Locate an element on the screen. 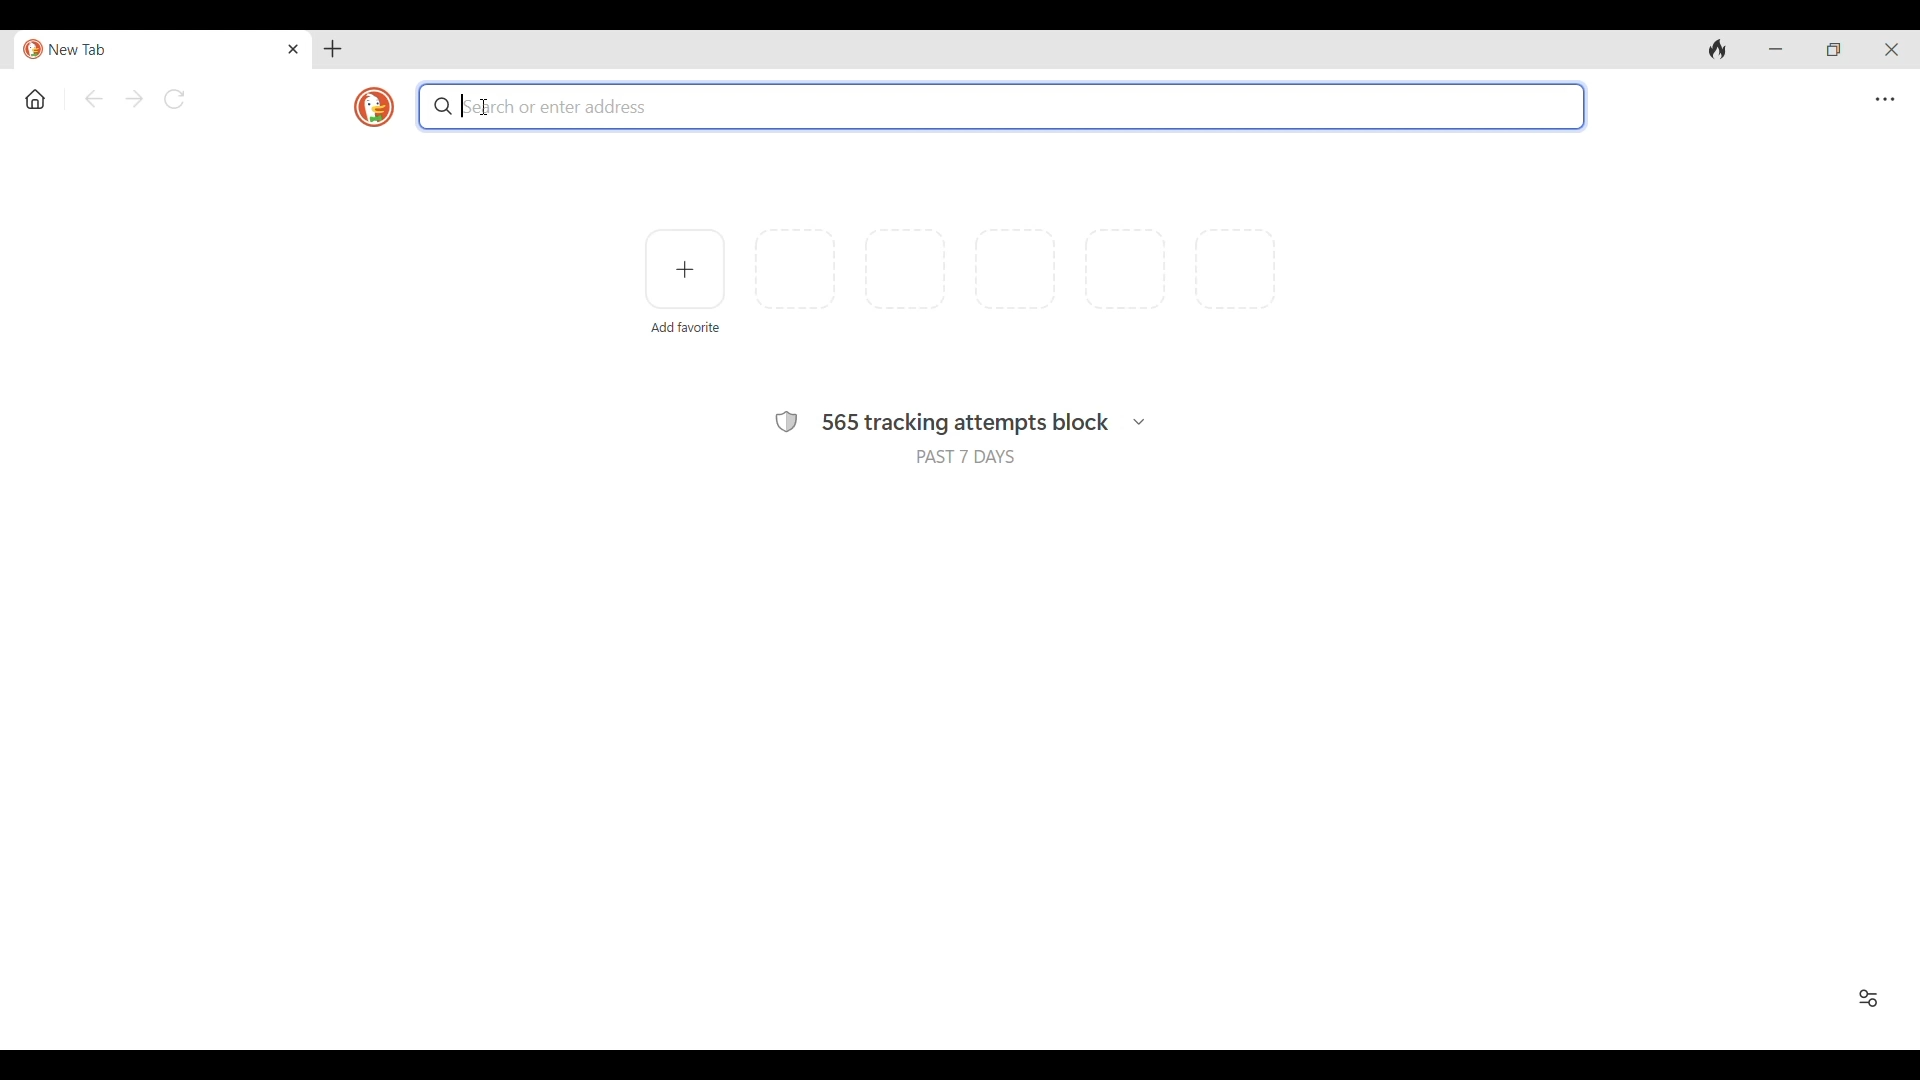  Add tab is located at coordinates (333, 49).